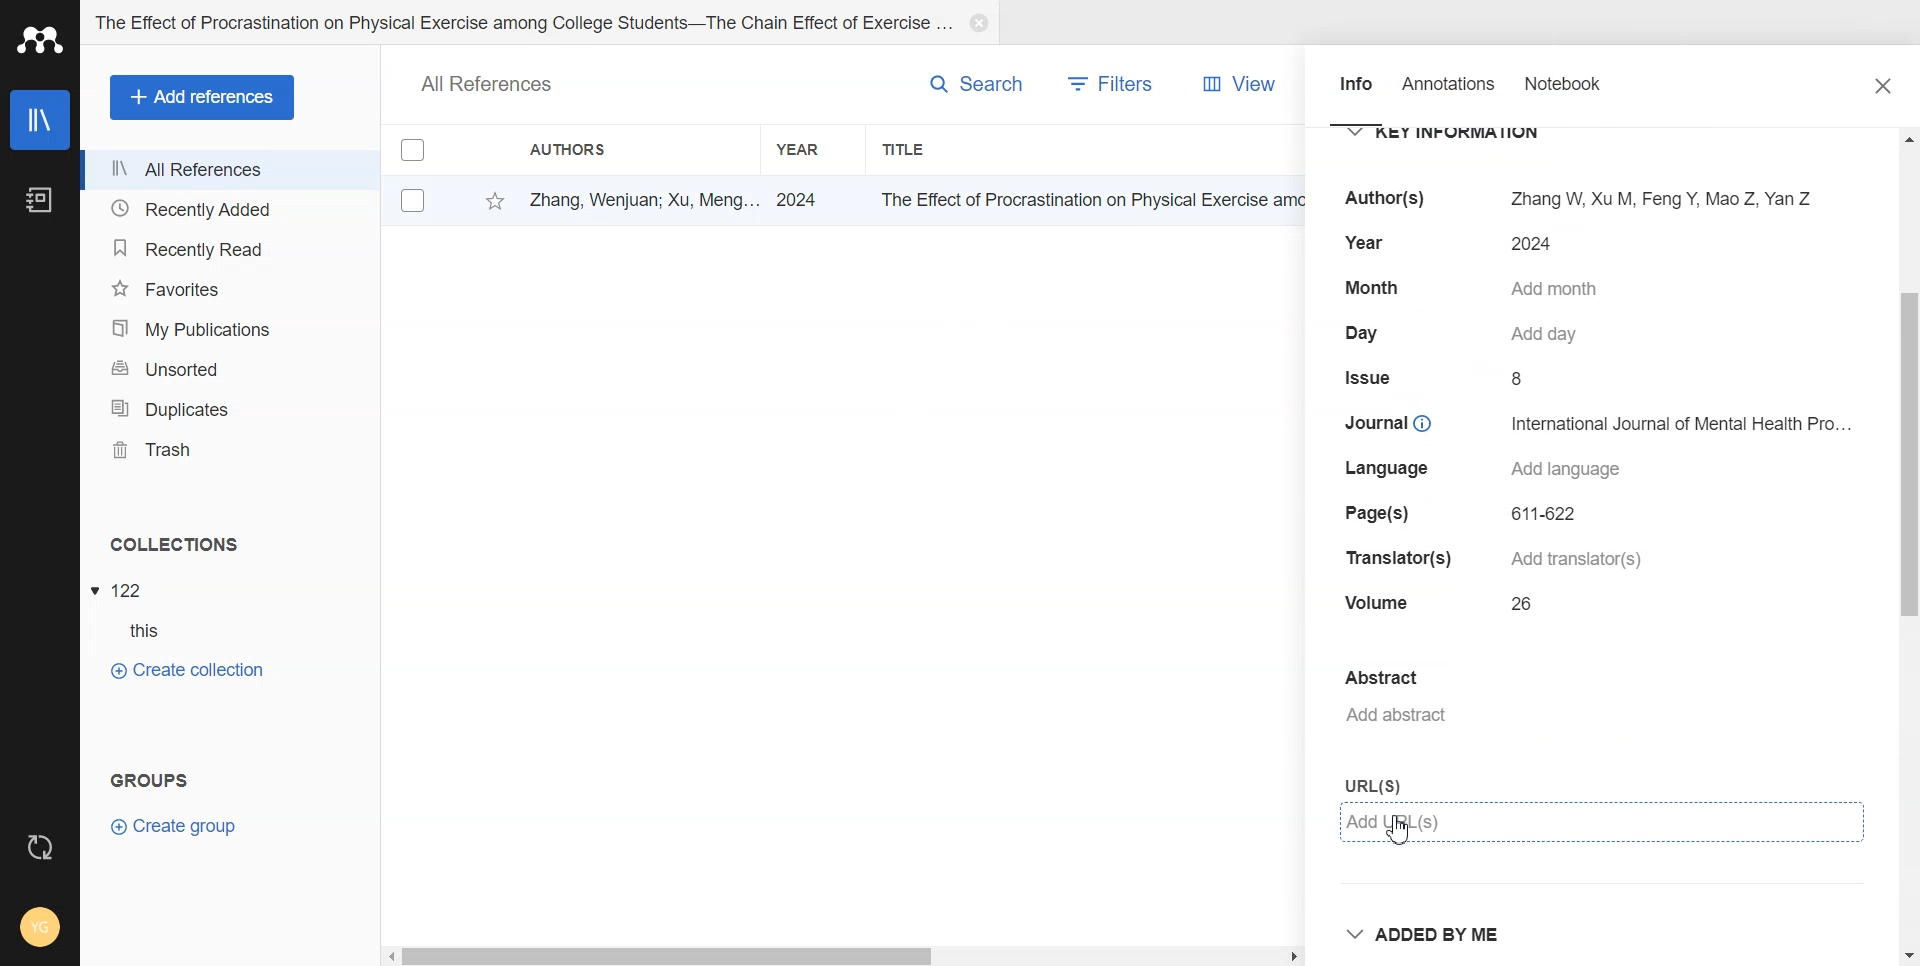  Describe the element at coordinates (1387, 678) in the screenshot. I see `Abstract` at that location.